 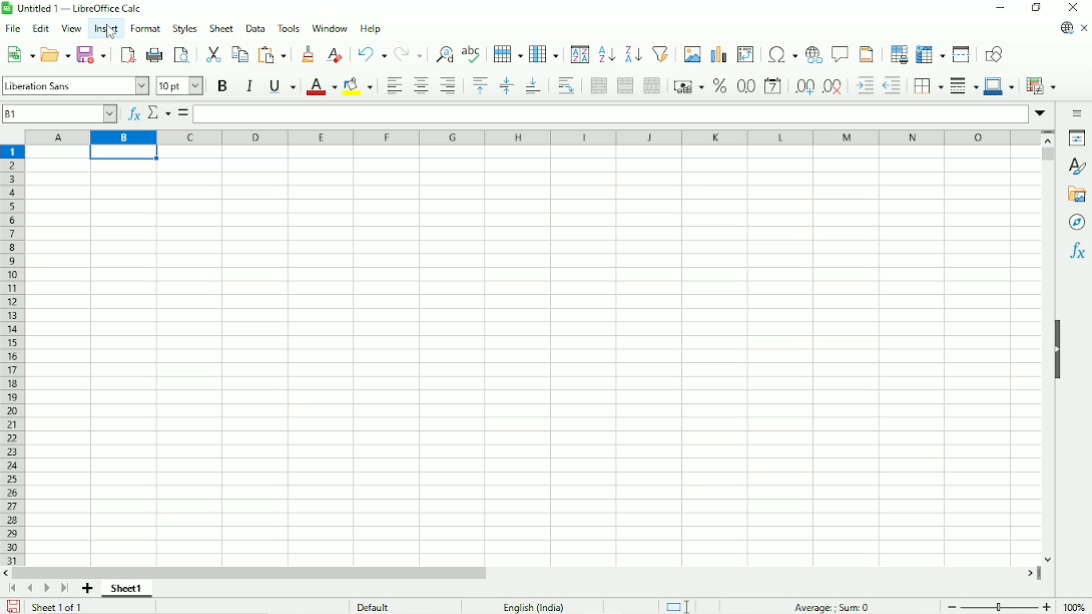 I want to click on Spell check, so click(x=473, y=52).